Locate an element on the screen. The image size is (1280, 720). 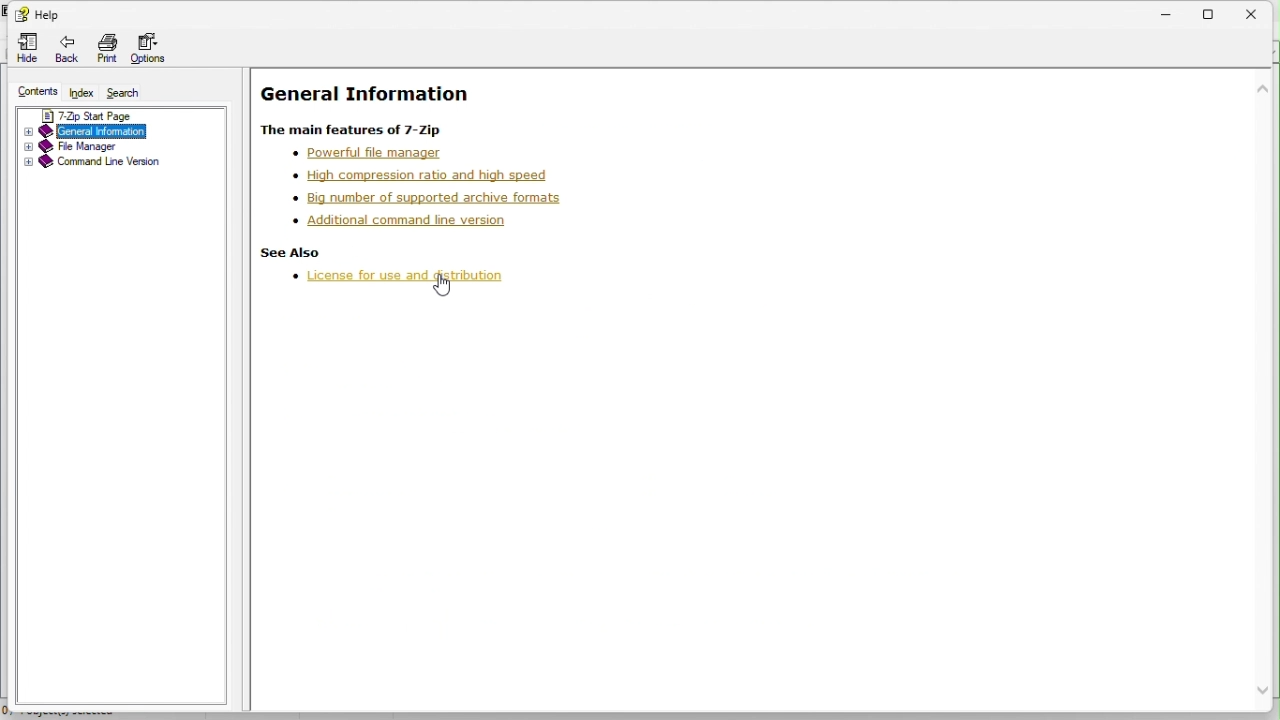
Print is located at coordinates (107, 49).